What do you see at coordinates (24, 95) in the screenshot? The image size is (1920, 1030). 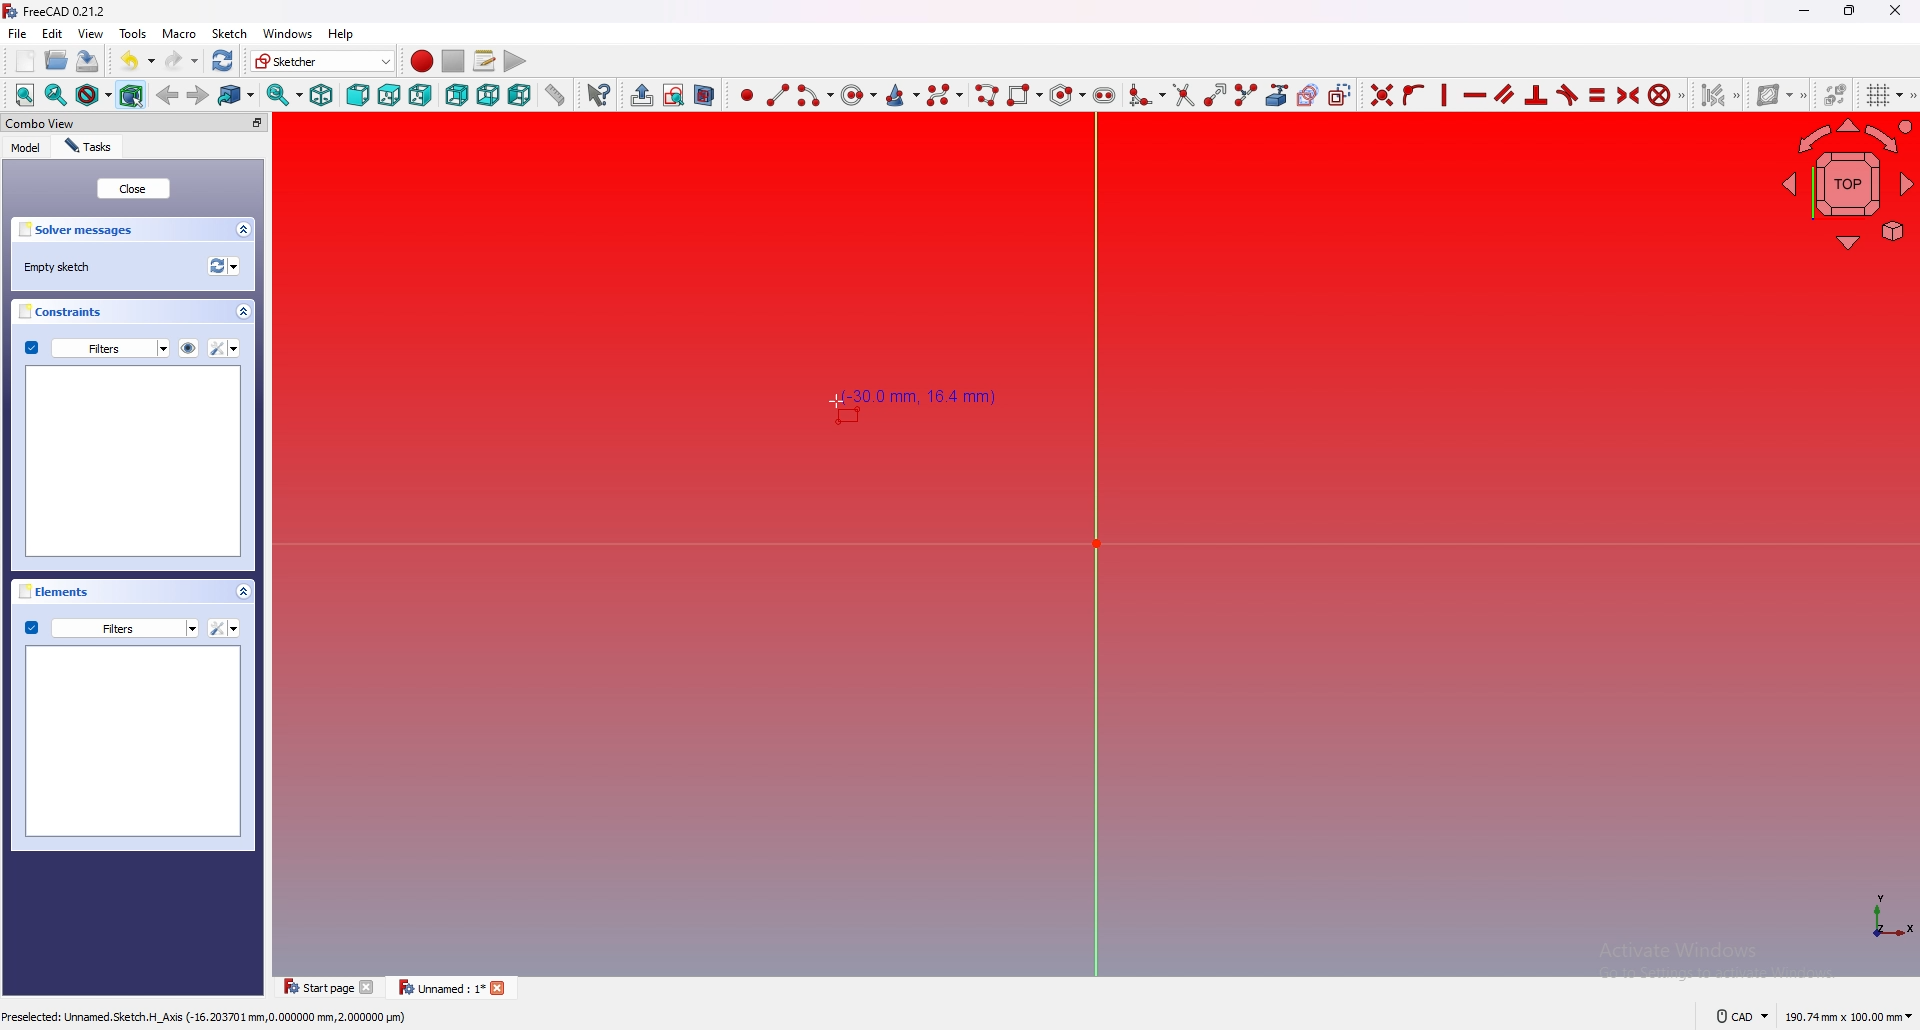 I see `fit all` at bounding box center [24, 95].